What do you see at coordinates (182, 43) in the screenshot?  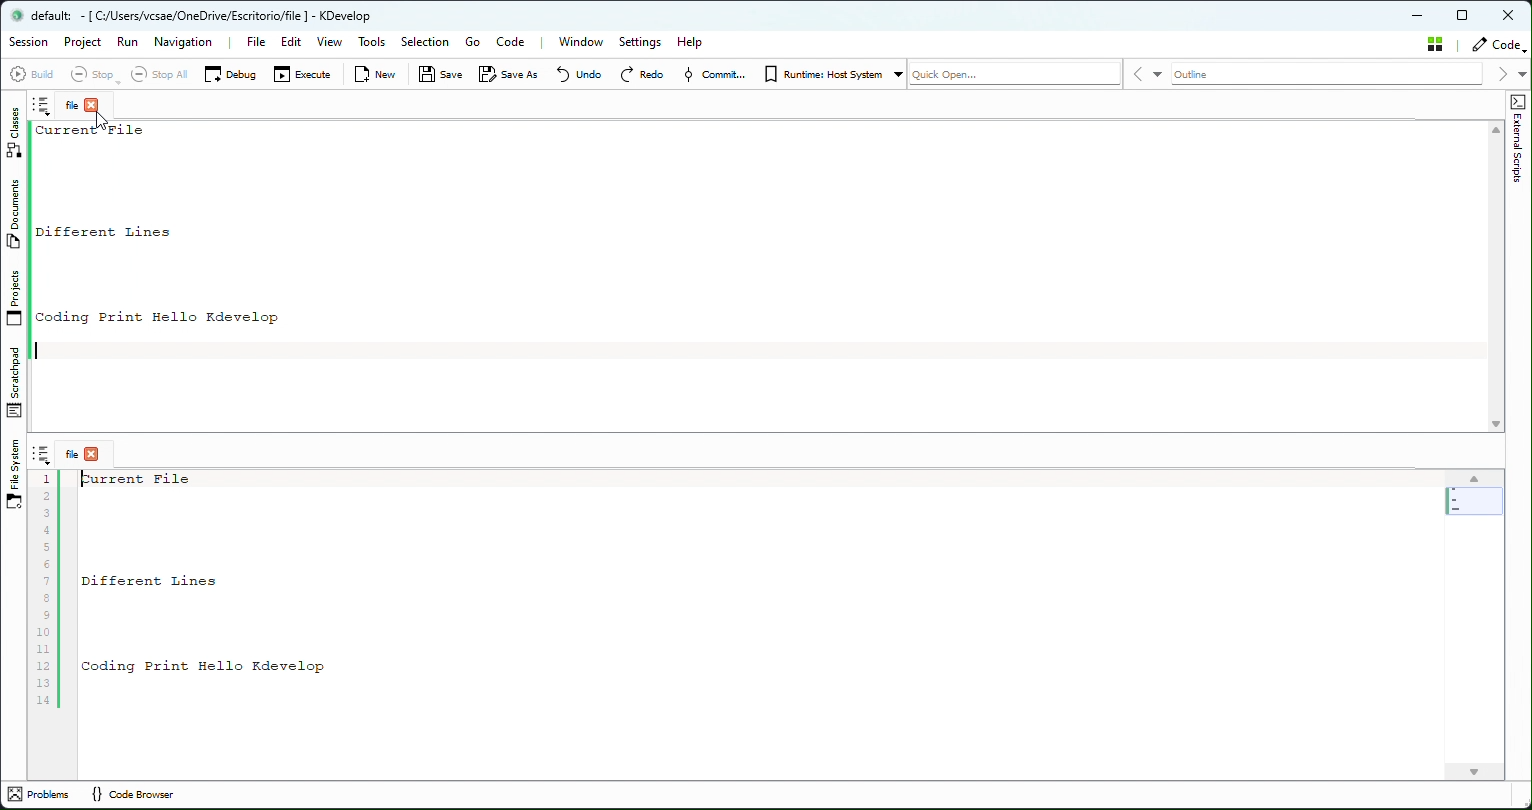 I see `Navigation` at bounding box center [182, 43].